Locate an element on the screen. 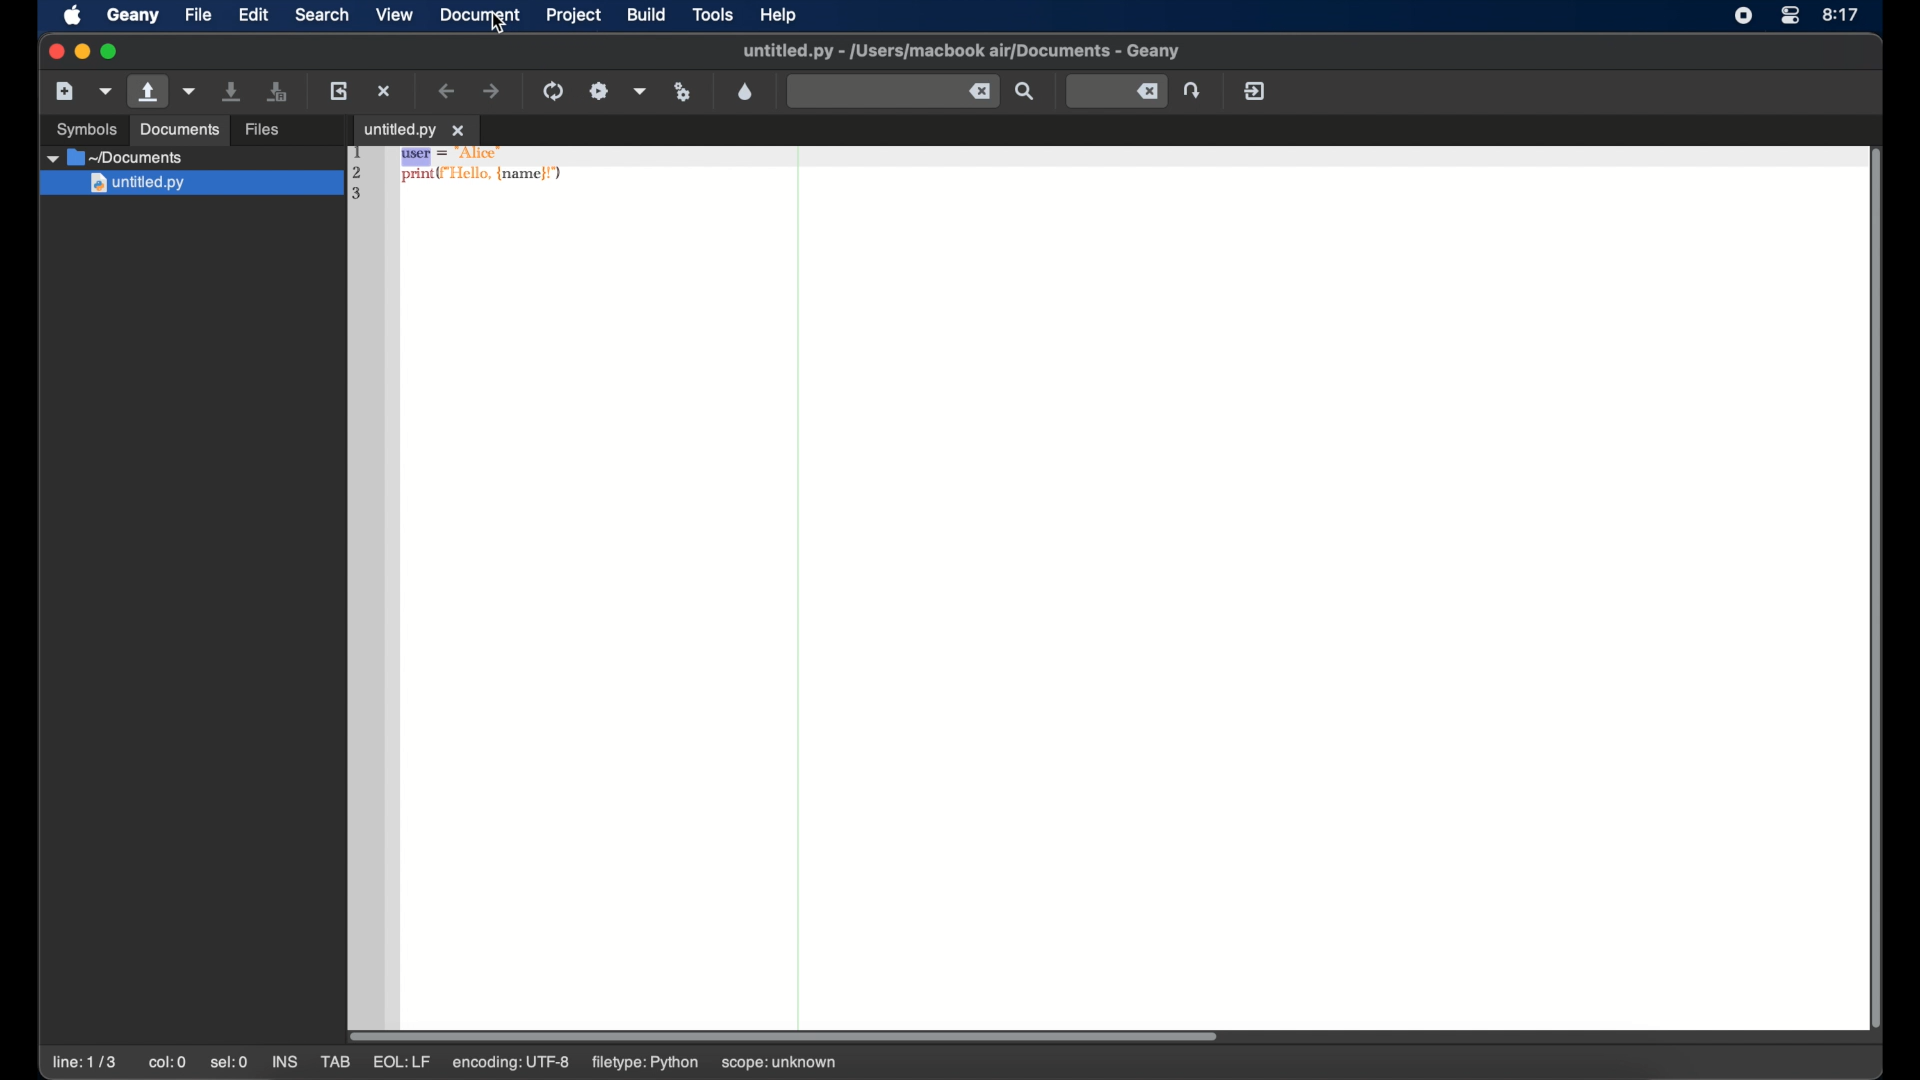 Image resolution: width=1920 pixels, height=1080 pixels. help is located at coordinates (778, 15).